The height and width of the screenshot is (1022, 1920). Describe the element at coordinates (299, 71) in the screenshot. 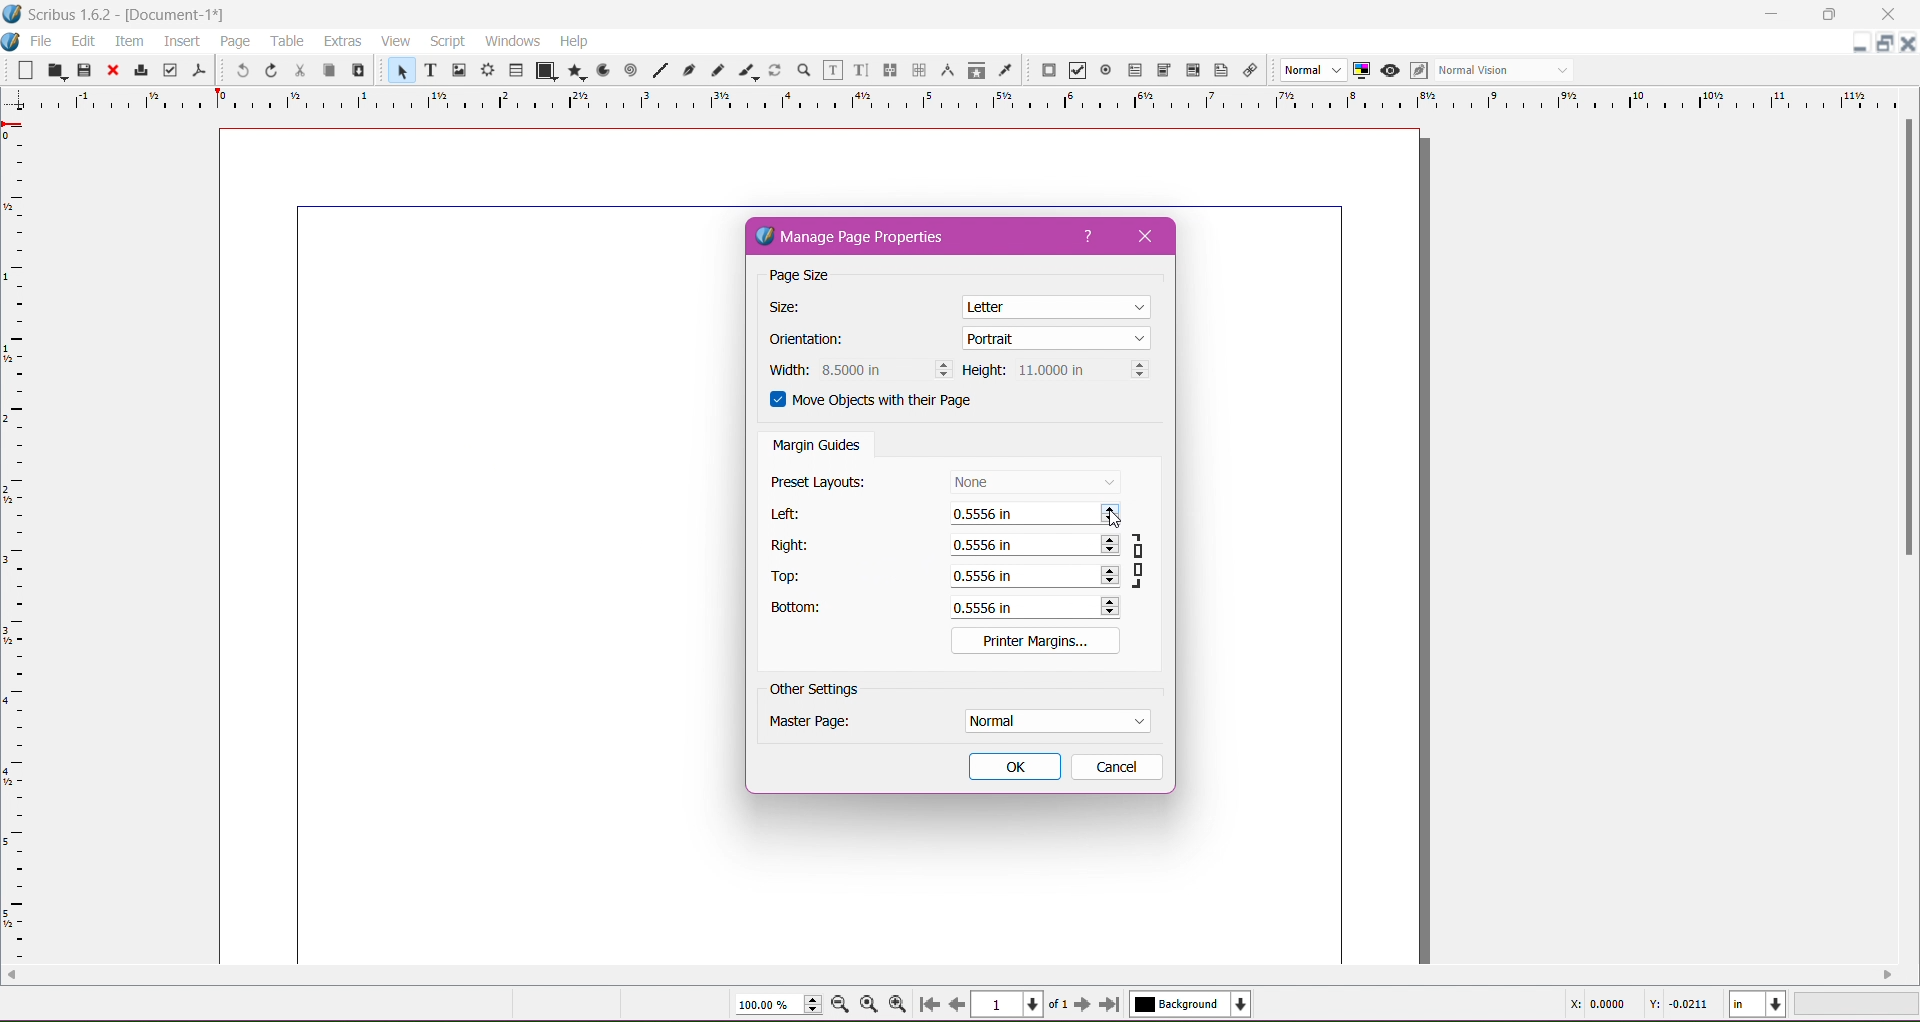

I see `Cut` at that location.